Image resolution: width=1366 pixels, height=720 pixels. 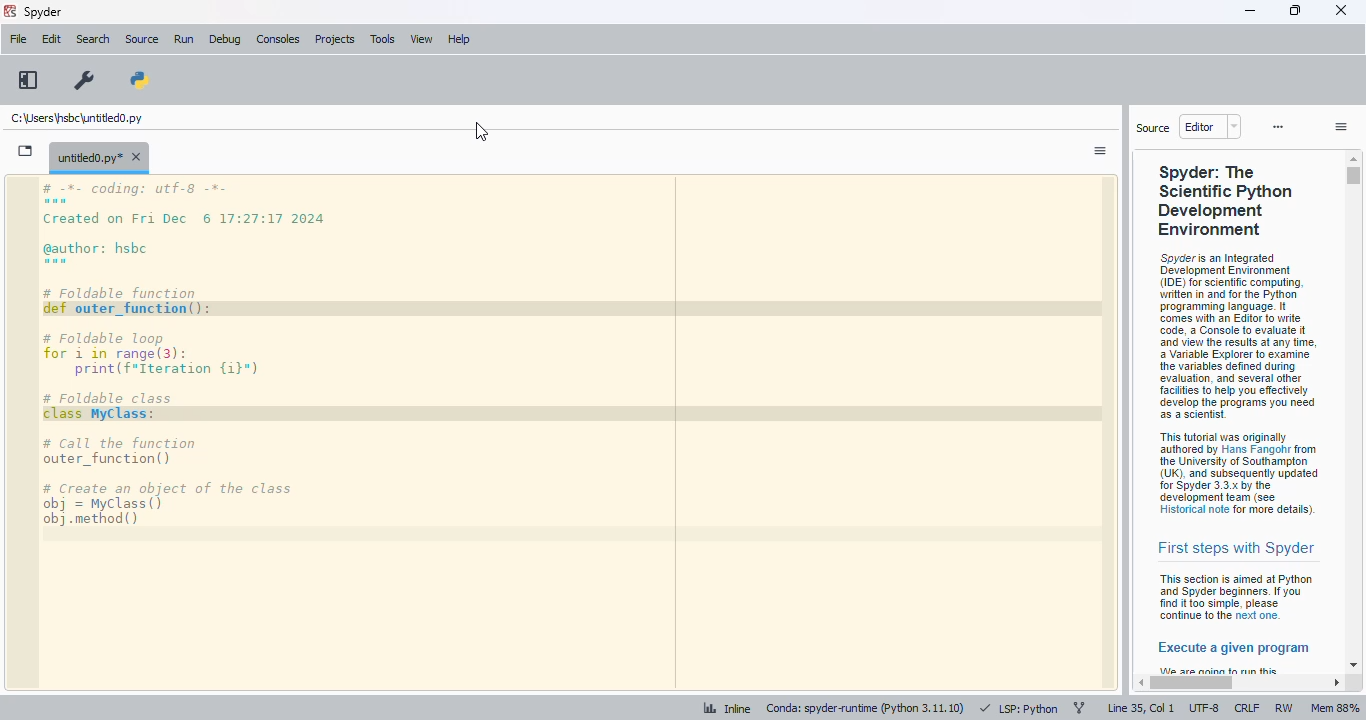 What do you see at coordinates (1100, 151) in the screenshot?
I see `options` at bounding box center [1100, 151].